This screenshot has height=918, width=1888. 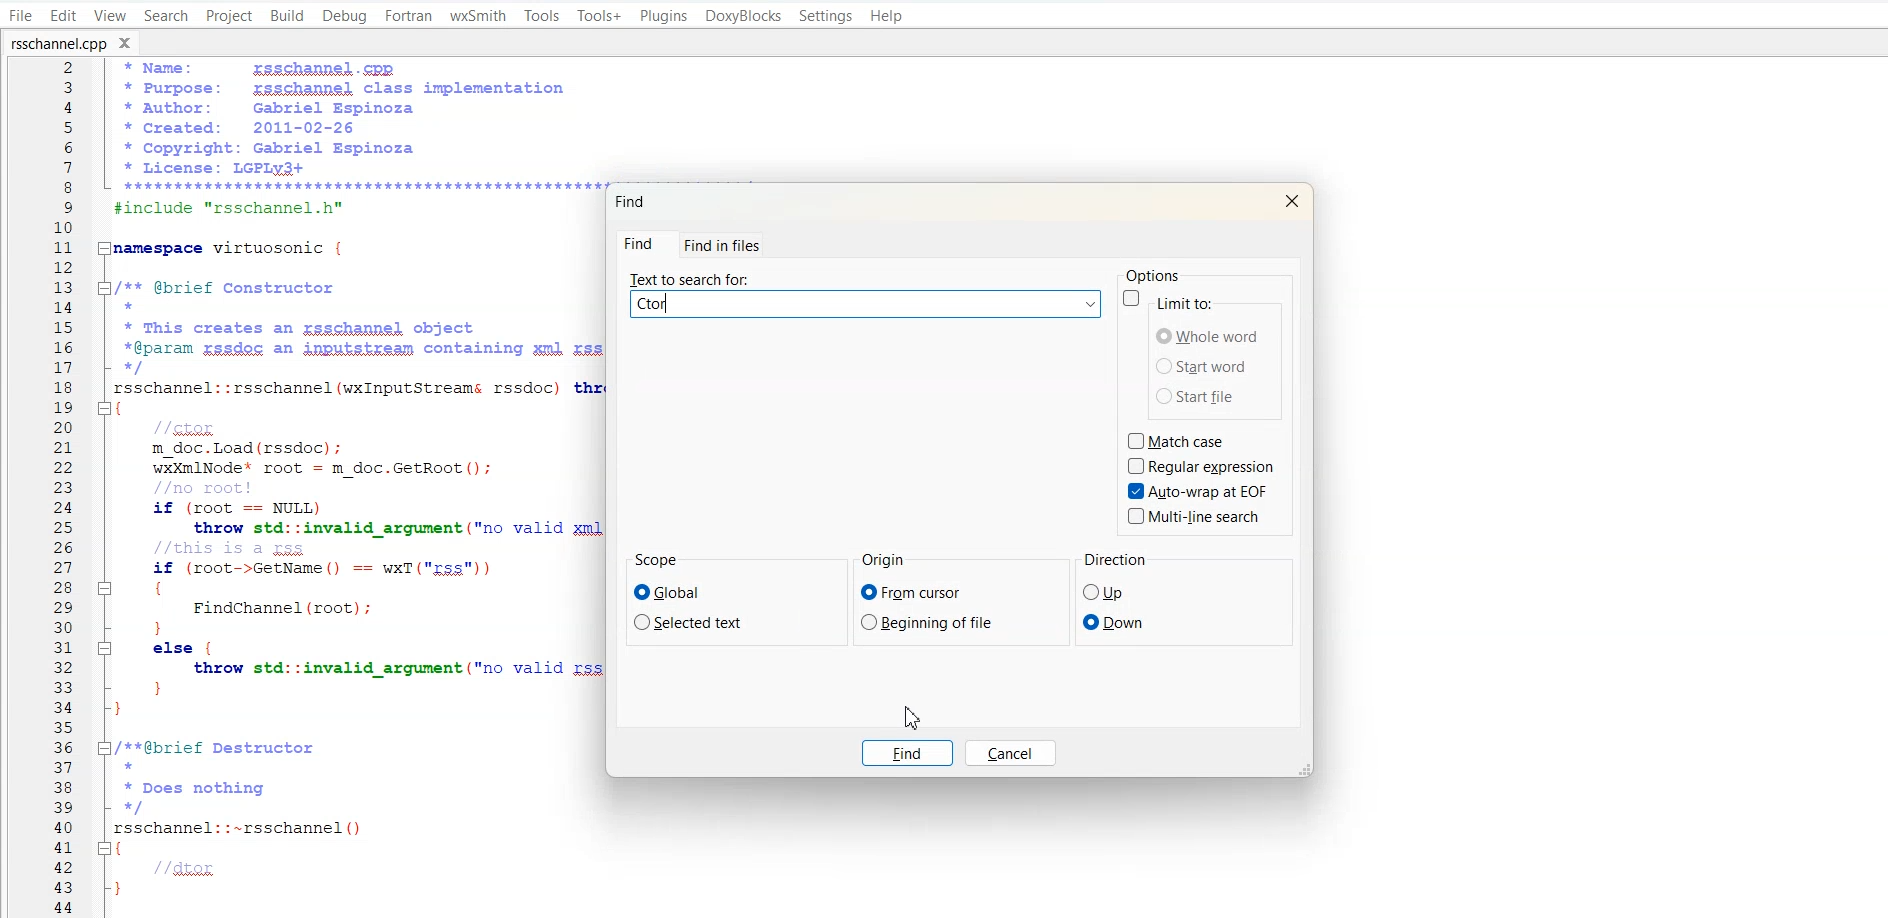 I want to click on DoxyBlocks, so click(x=743, y=15).